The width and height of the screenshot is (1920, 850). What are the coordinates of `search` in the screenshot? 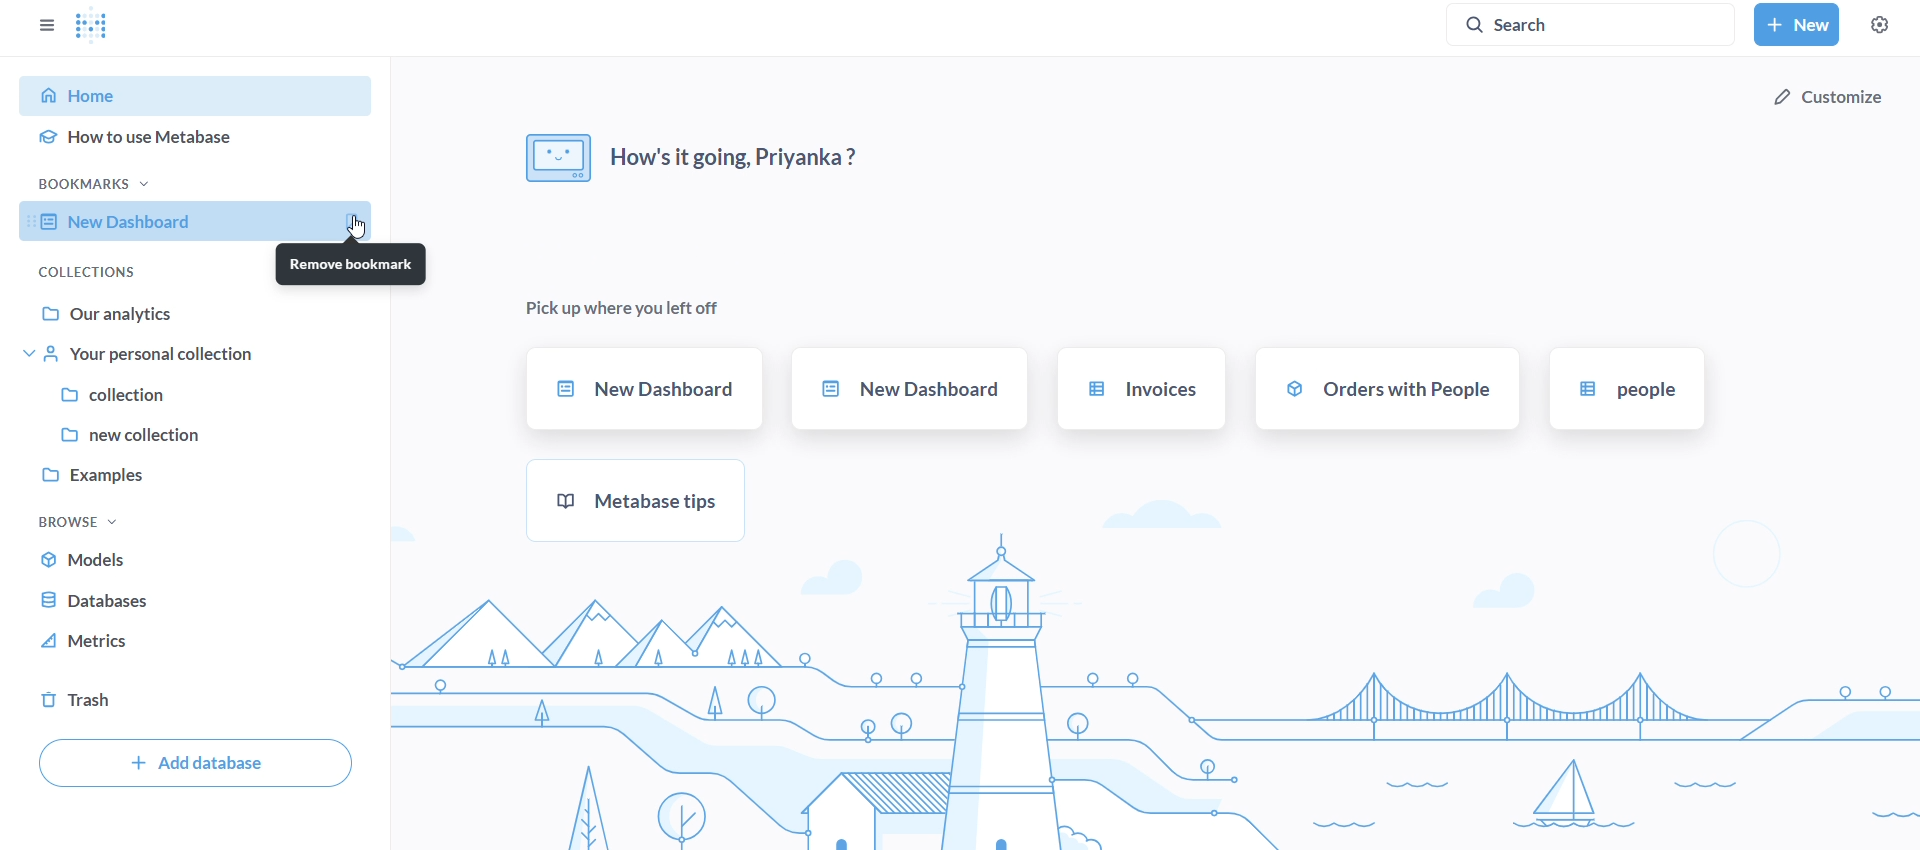 It's located at (1597, 23).